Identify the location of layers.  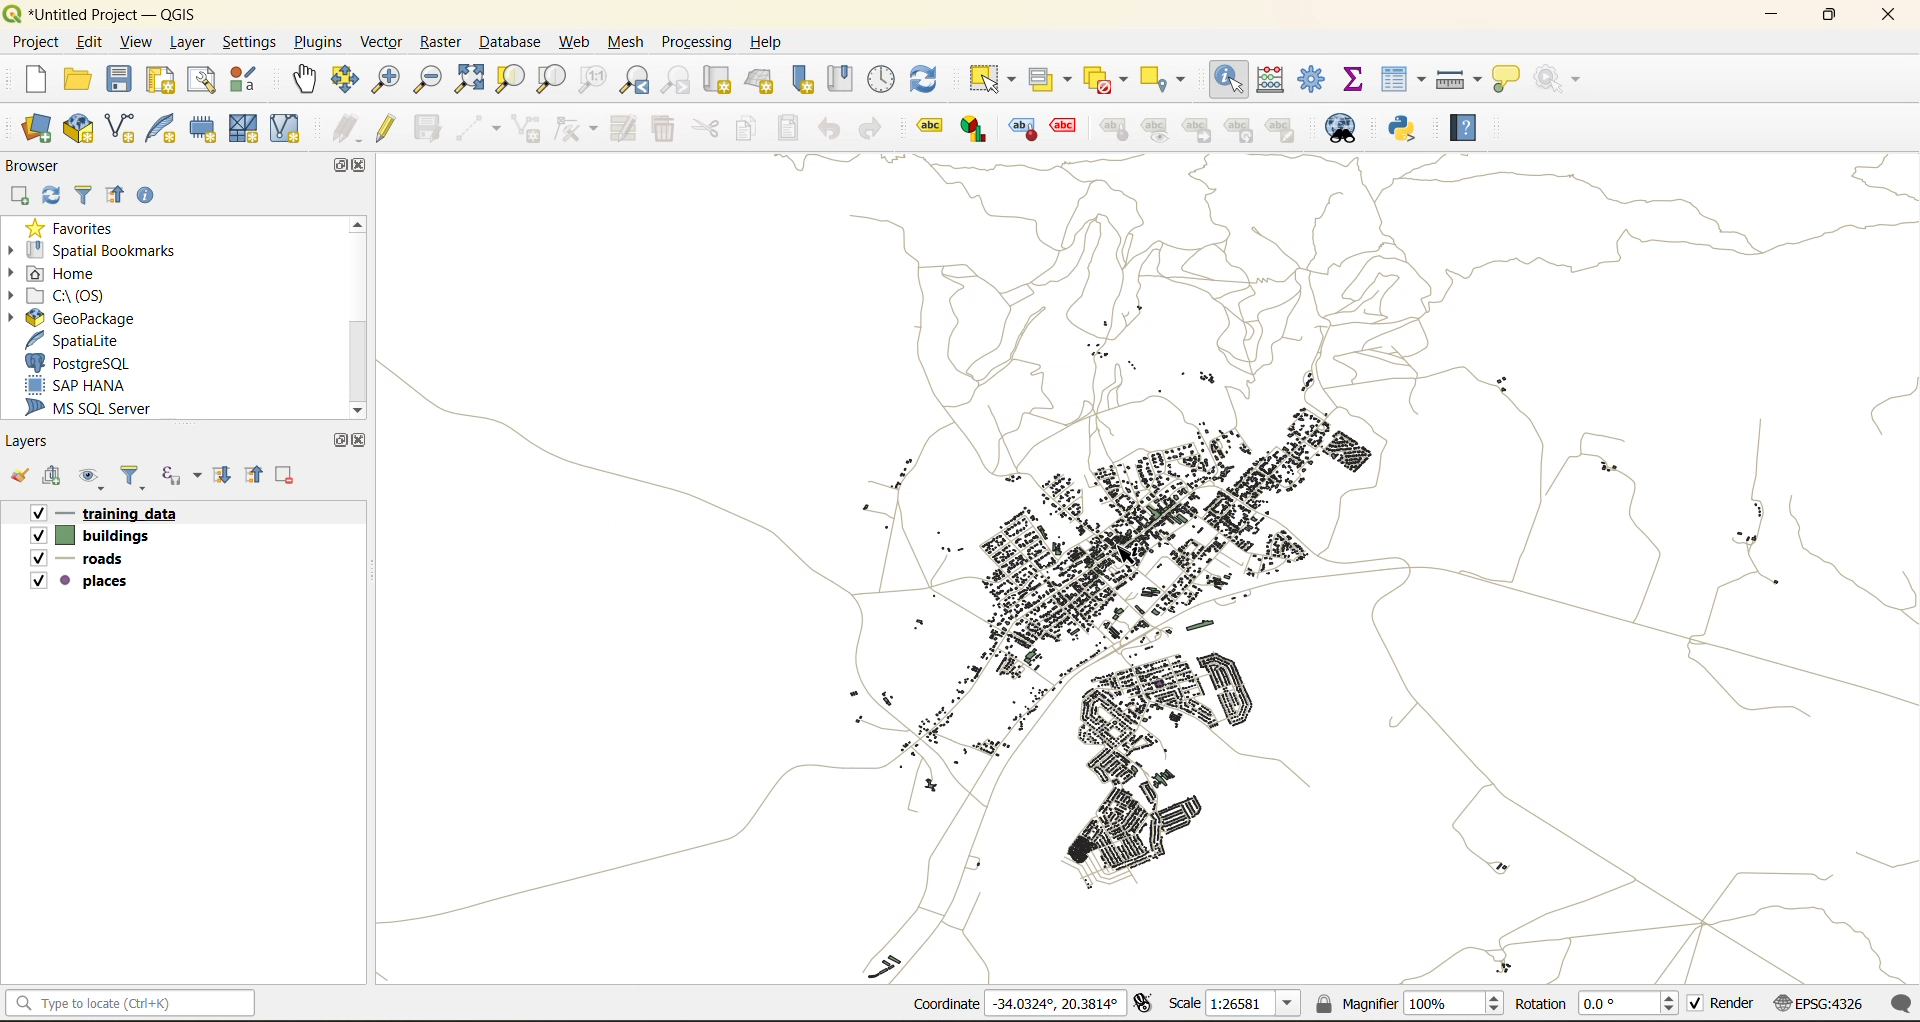
(32, 442).